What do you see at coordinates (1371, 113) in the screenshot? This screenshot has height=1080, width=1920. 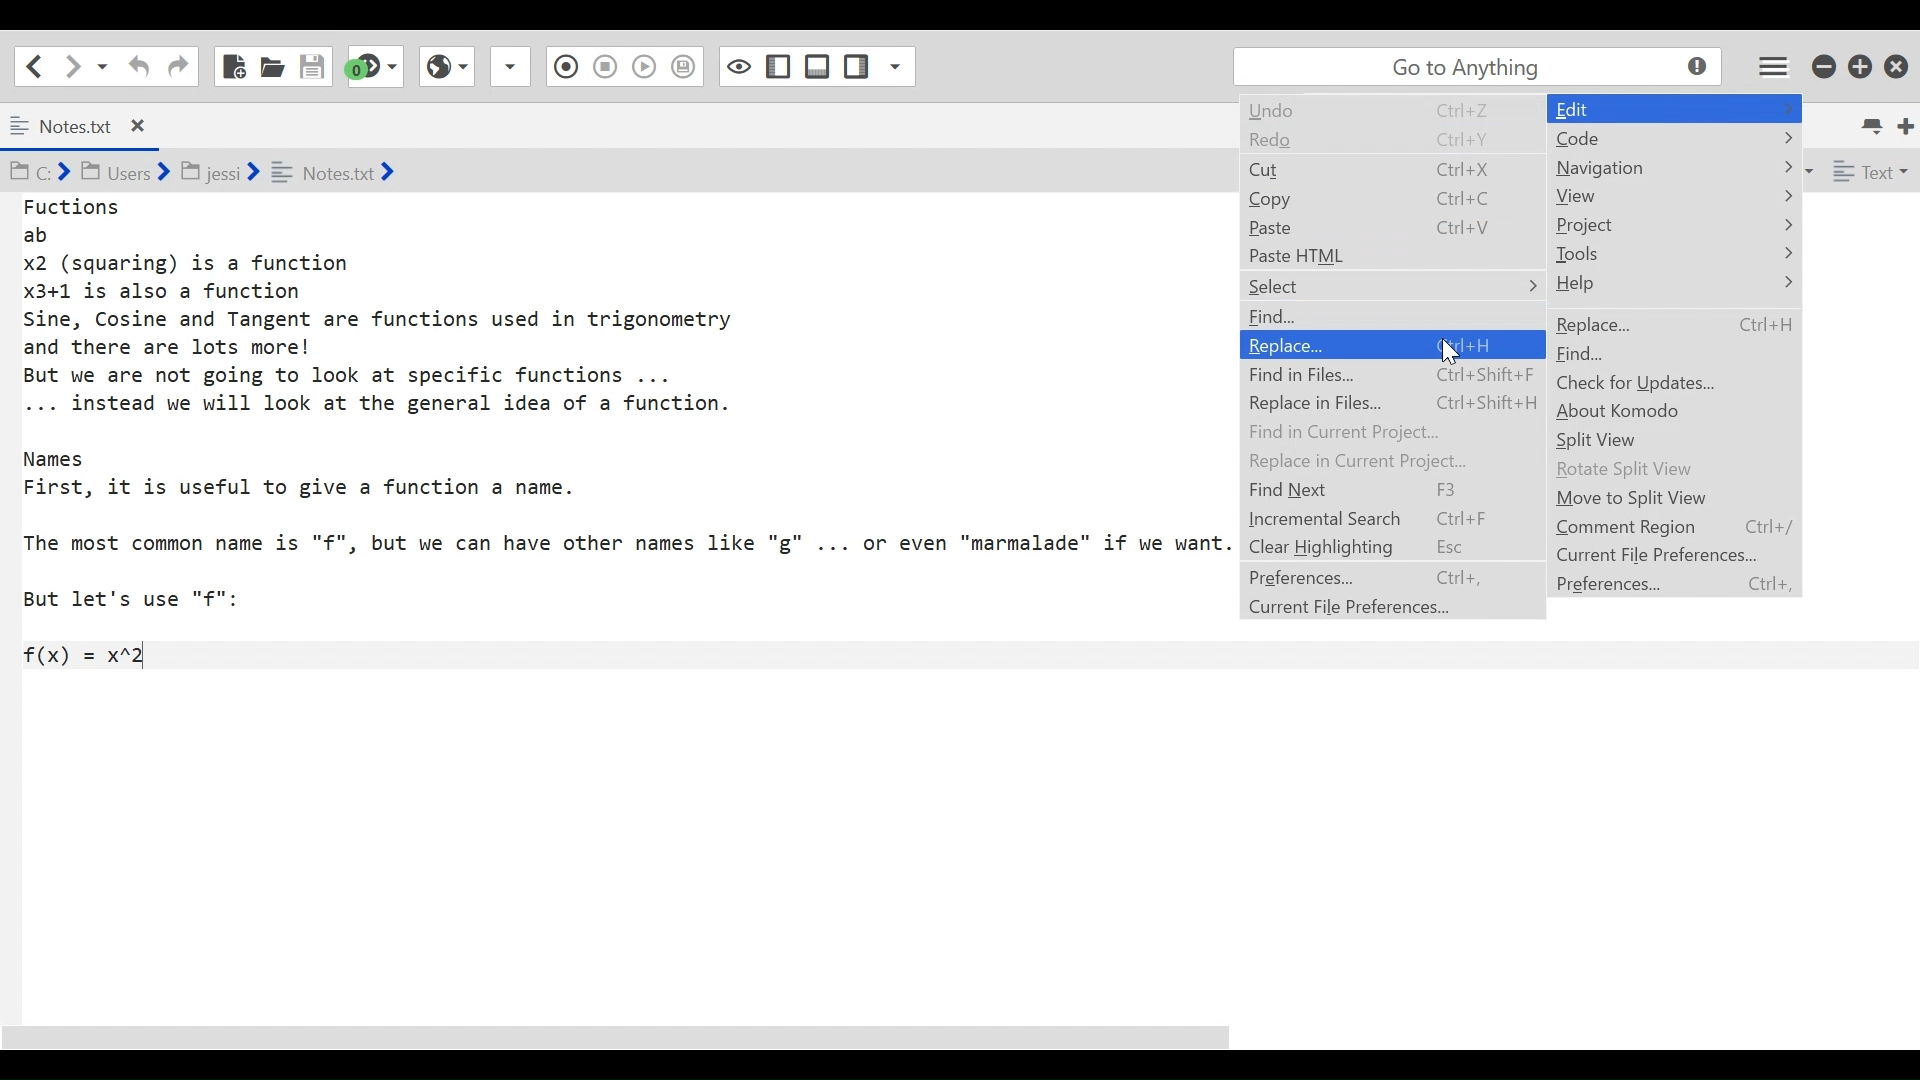 I see `Undo` at bounding box center [1371, 113].